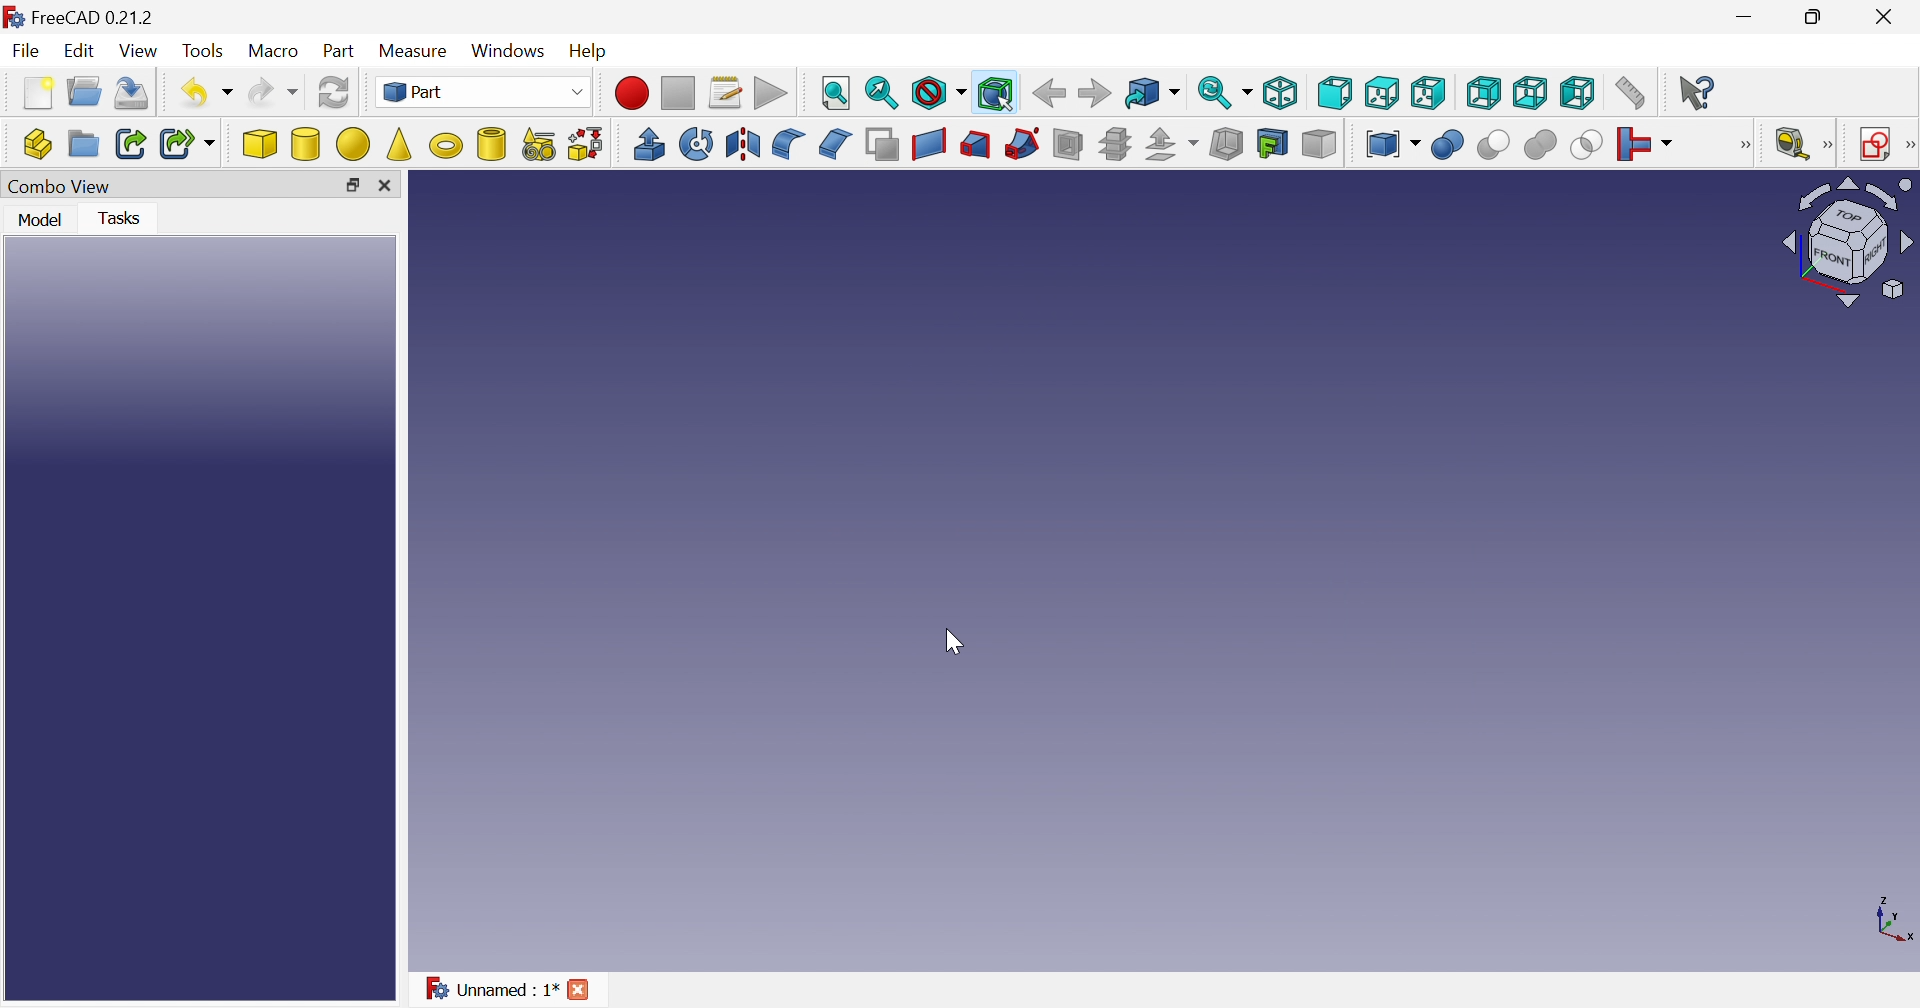  I want to click on Close, so click(391, 186).